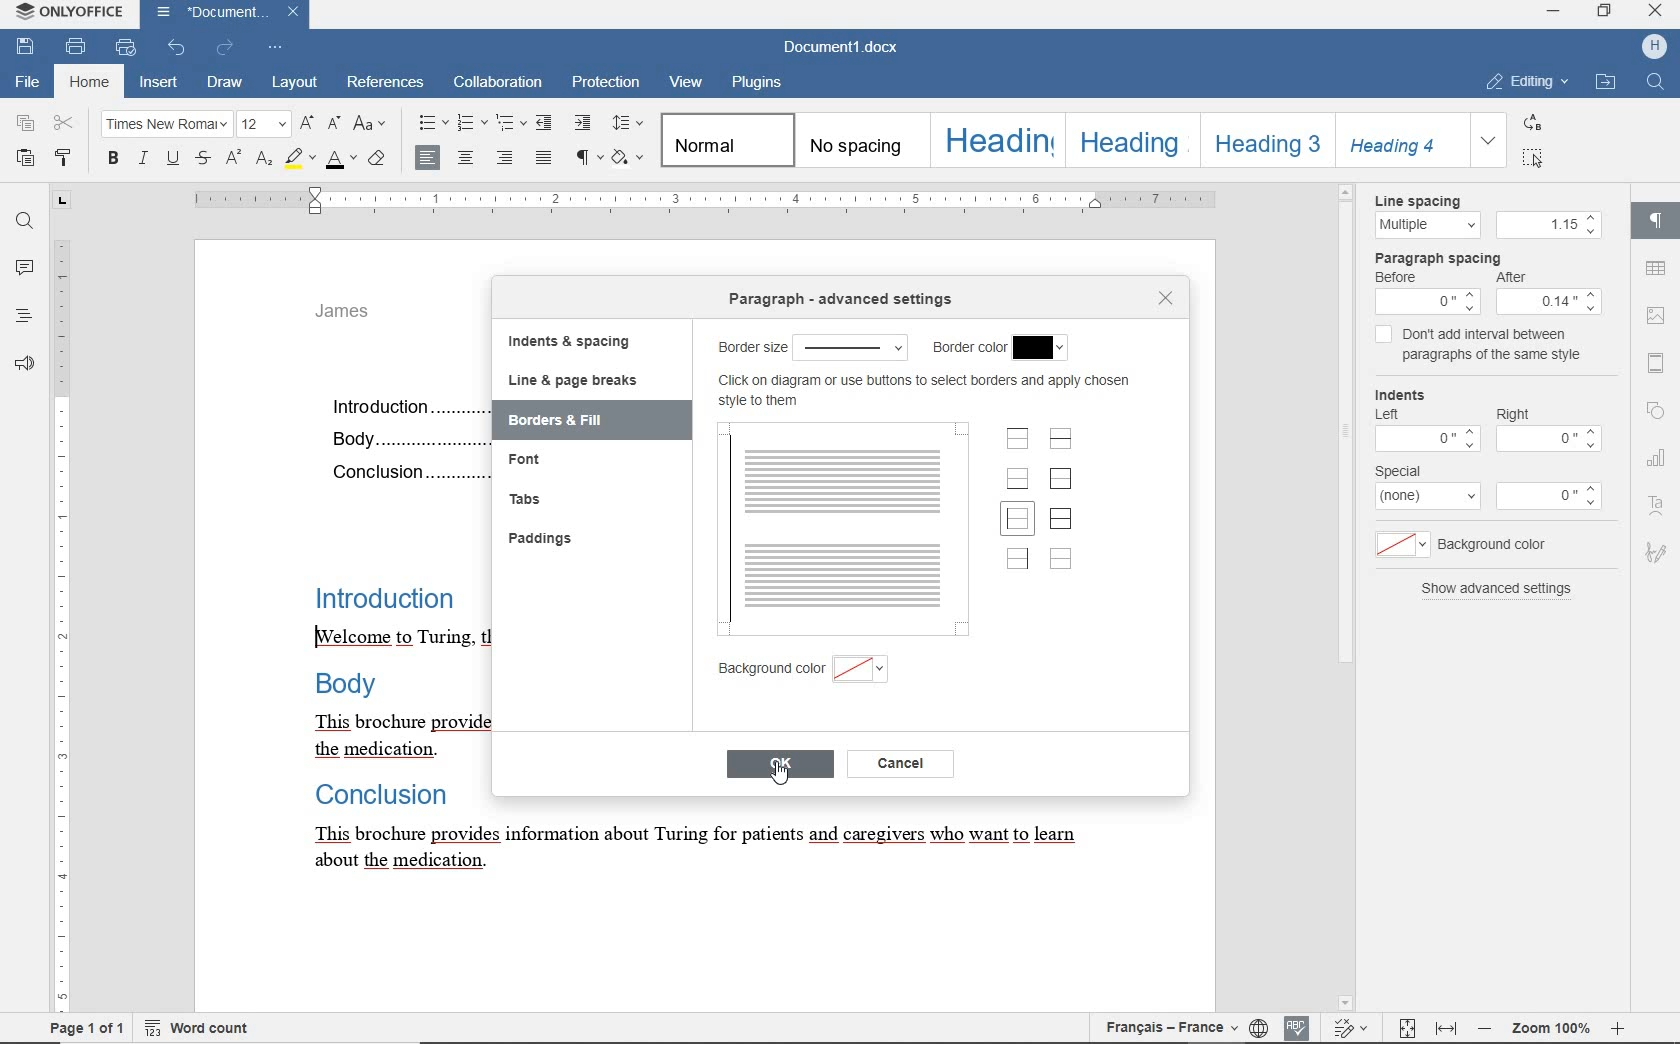 This screenshot has height=1044, width=1680. Describe the element at coordinates (1548, 442) in the screenshot. I see `more options` at that location.